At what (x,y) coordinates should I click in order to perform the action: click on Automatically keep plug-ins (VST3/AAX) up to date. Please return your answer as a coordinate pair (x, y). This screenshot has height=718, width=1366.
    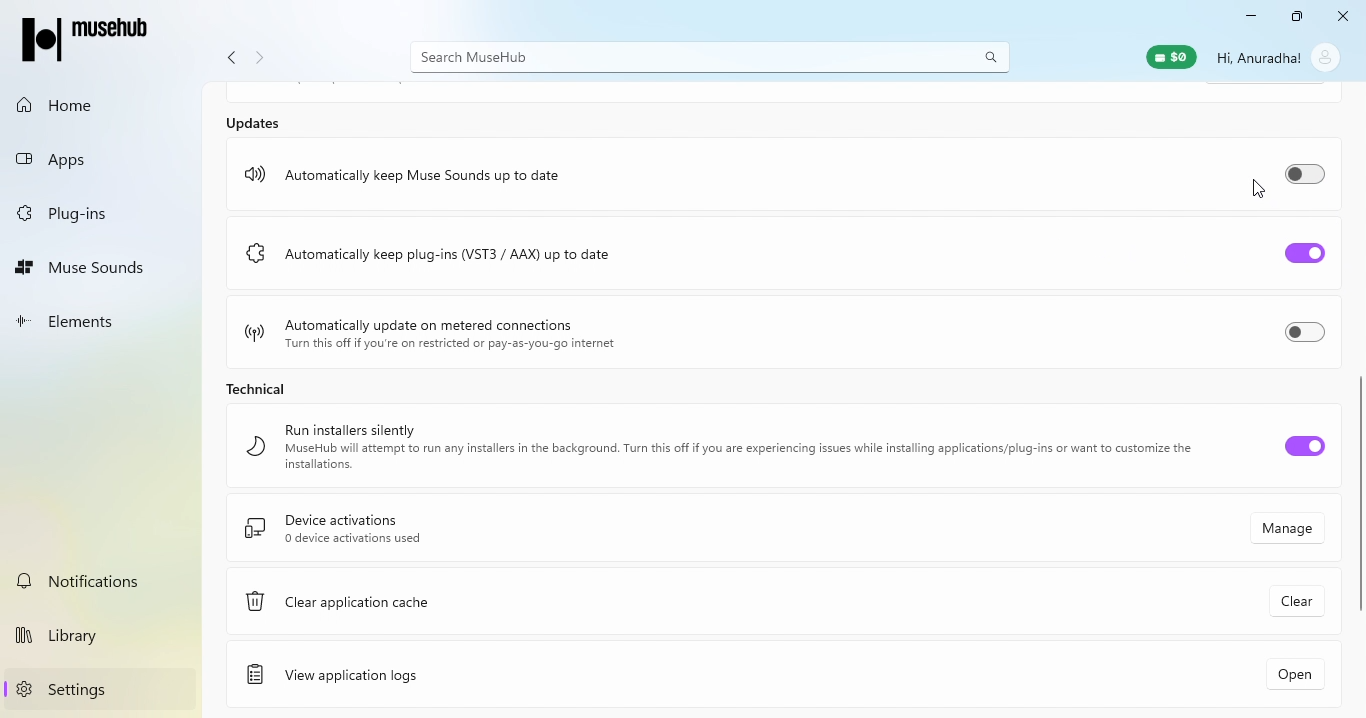
    Looking at the image, I should click on (427, 250).